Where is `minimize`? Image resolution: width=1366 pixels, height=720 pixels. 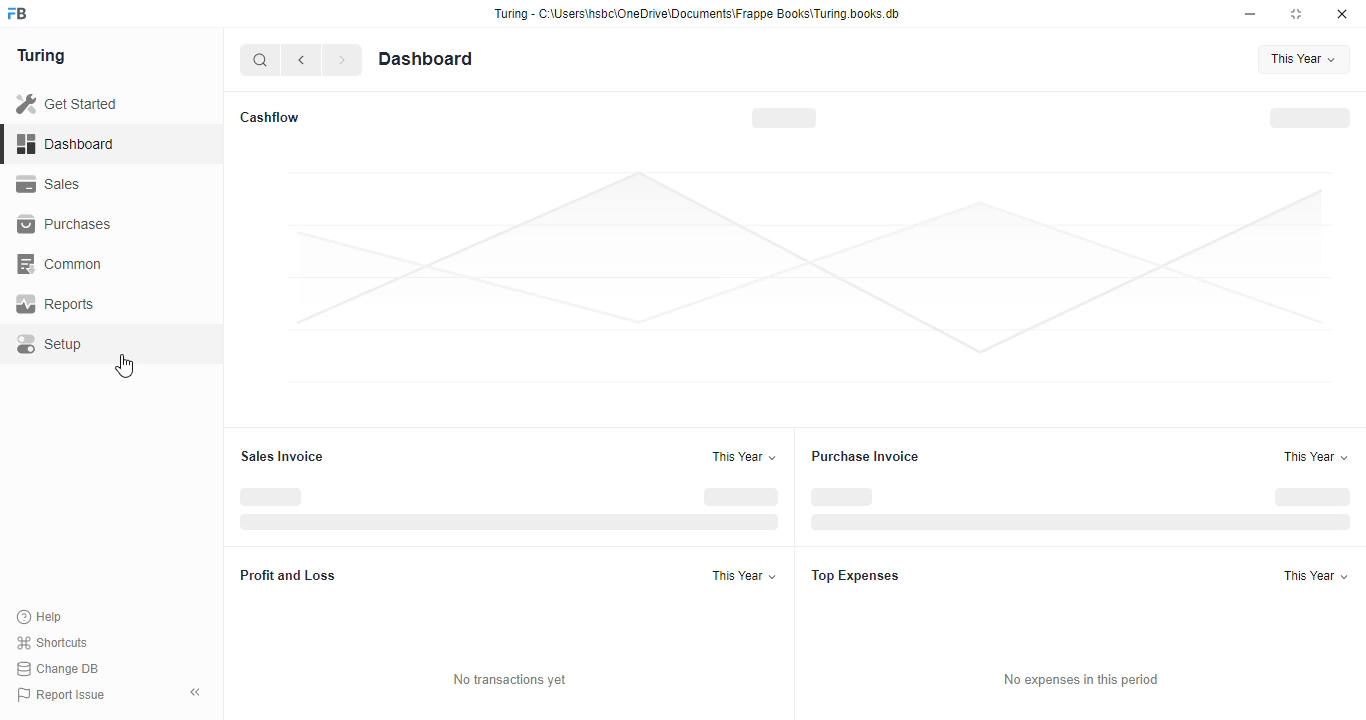 minimize is located at coordinates (1251, 14).